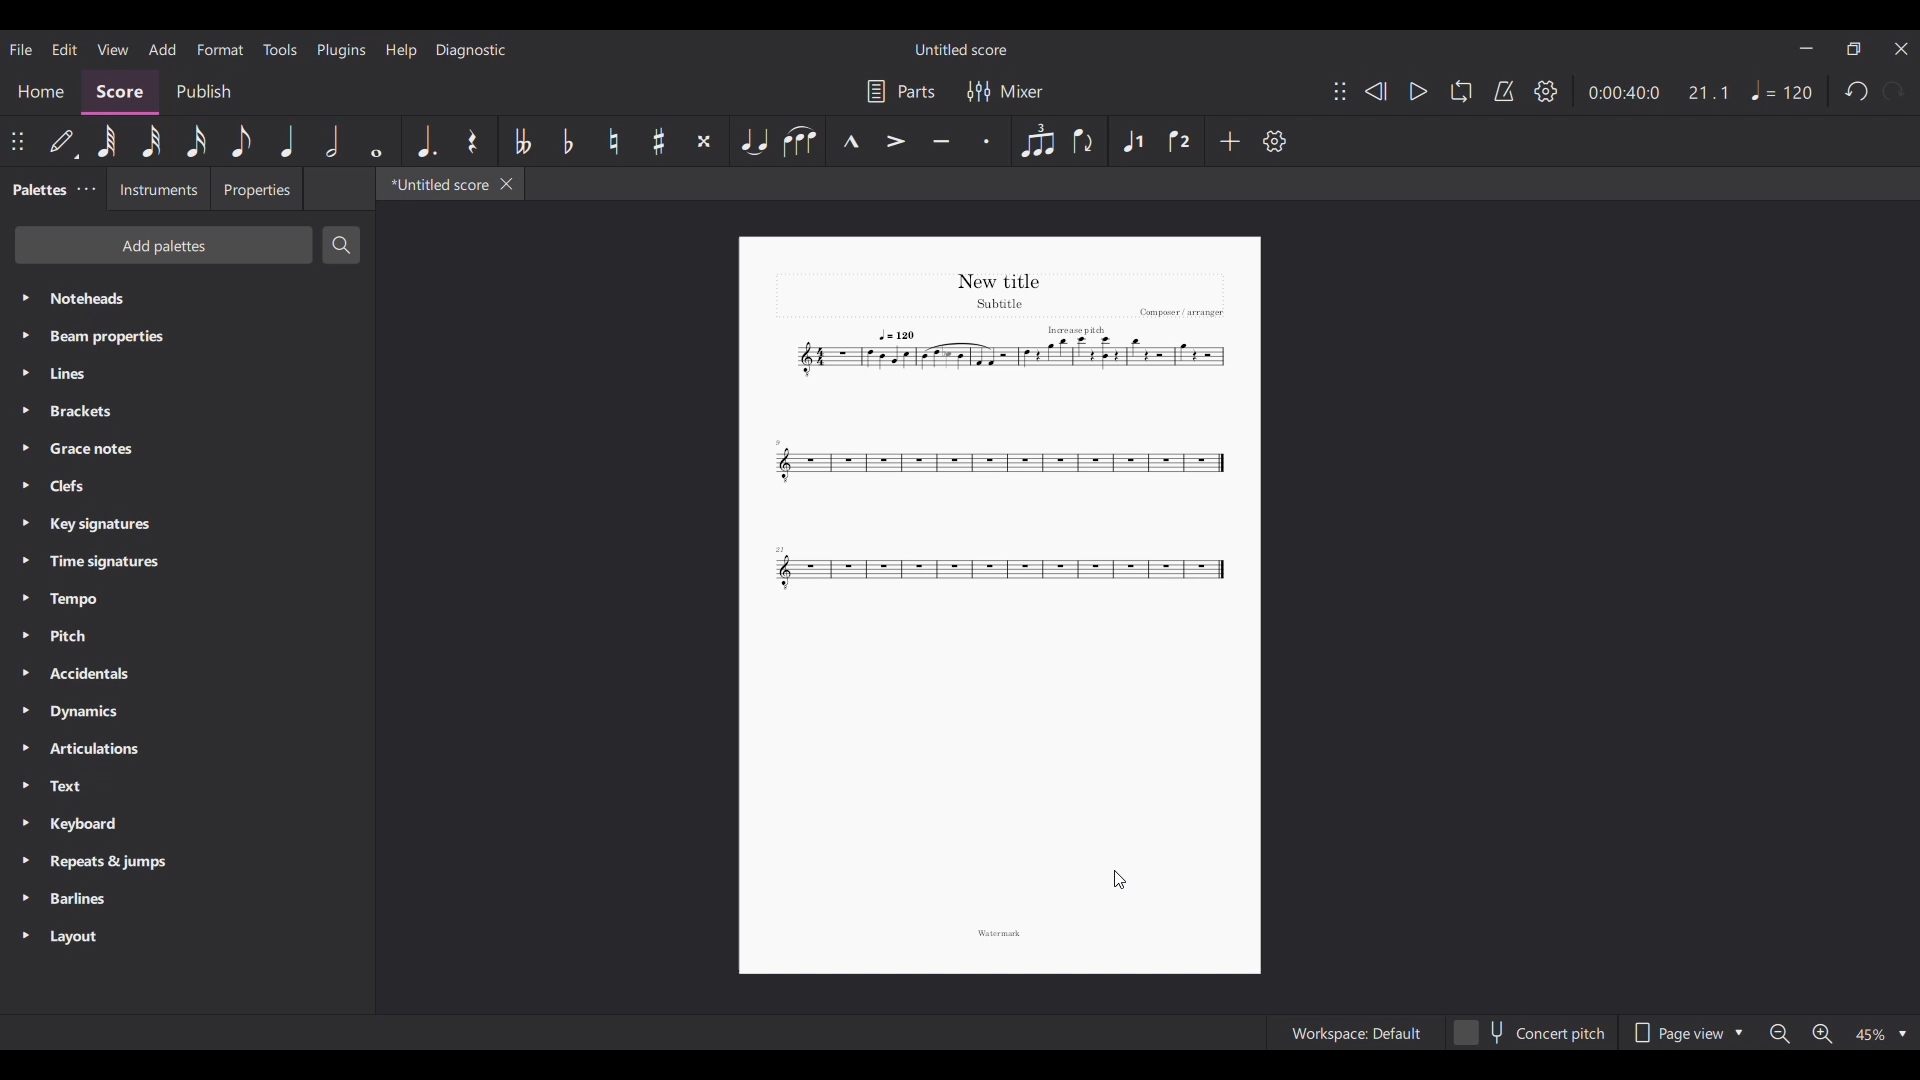 Image resolution: width=1920 pixels, height=1080 pixels. I want to click on 63th menu, so click(107, 141).